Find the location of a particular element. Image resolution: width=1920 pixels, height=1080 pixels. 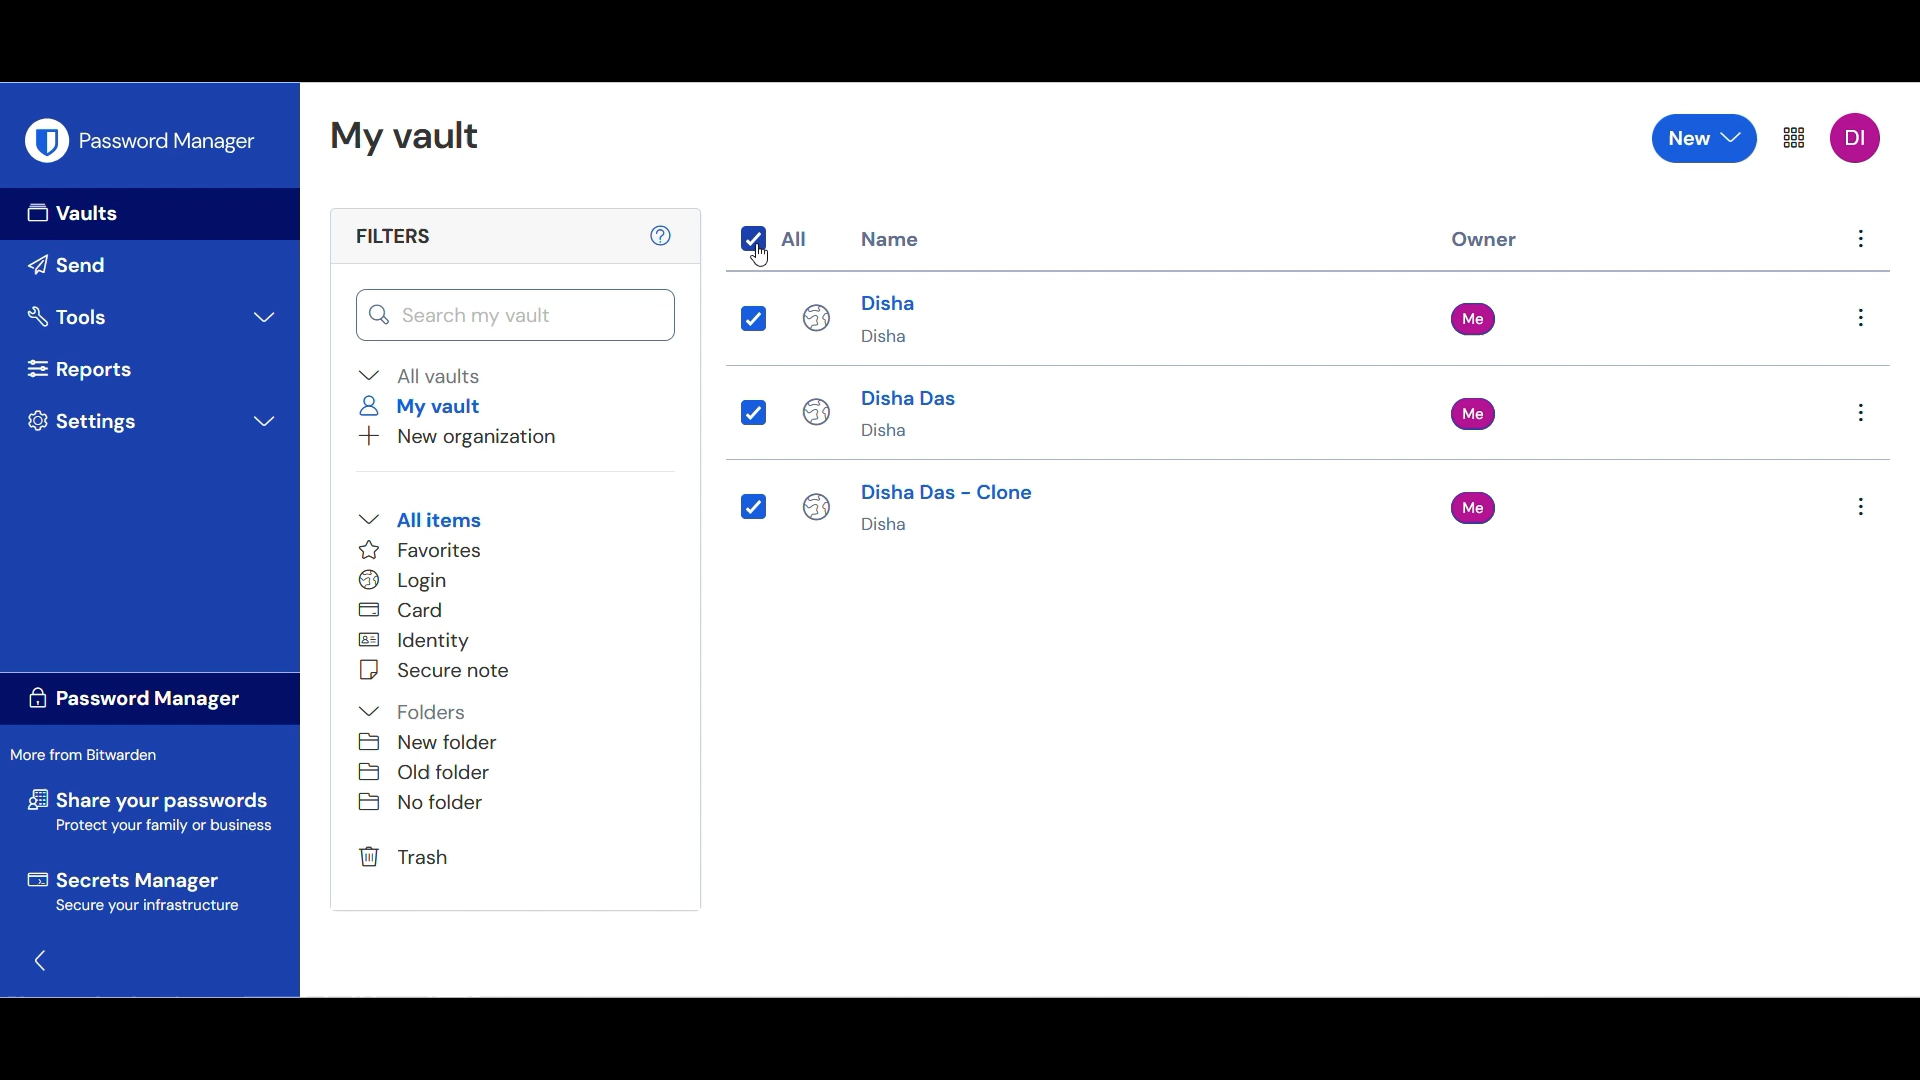

Disha Das - Clone       Disha is located at coordinates (920, 512).